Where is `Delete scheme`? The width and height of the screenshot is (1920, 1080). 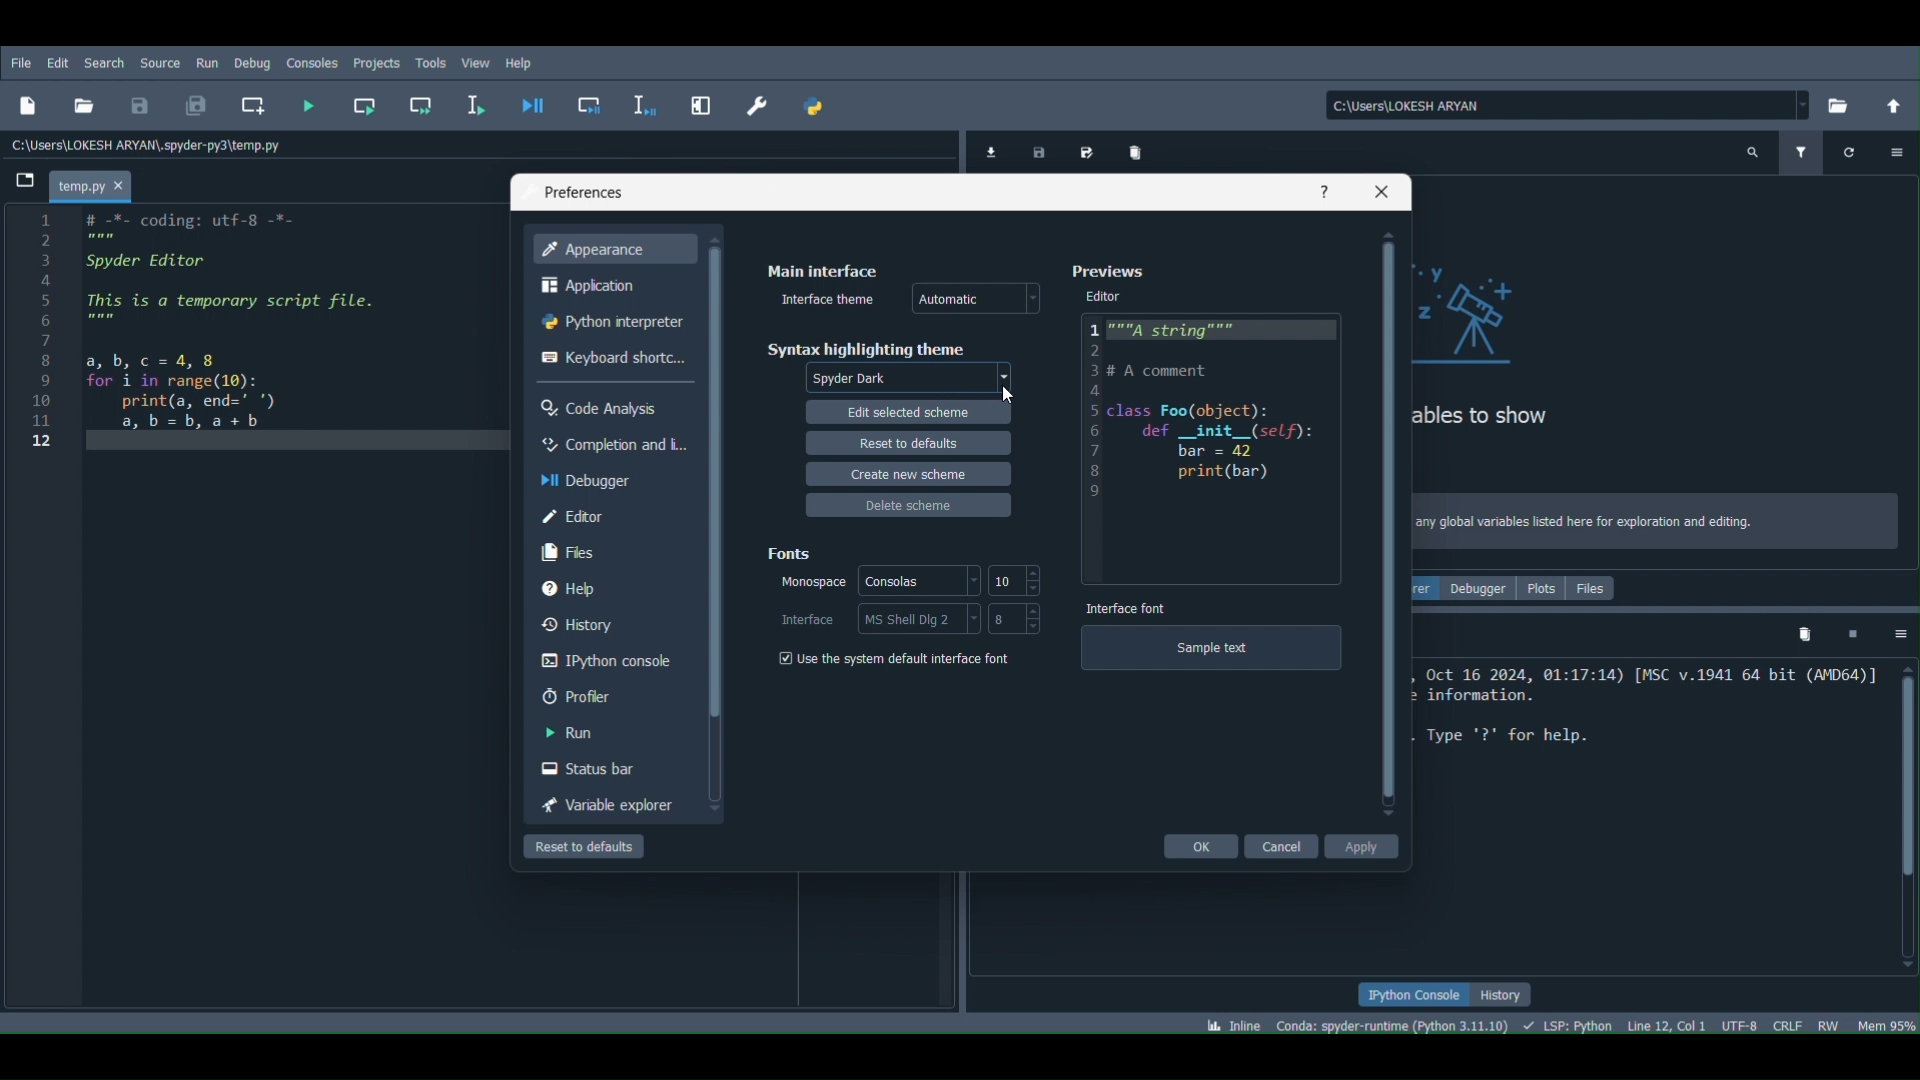 Delete scheme is located at coordinates (917, 510).